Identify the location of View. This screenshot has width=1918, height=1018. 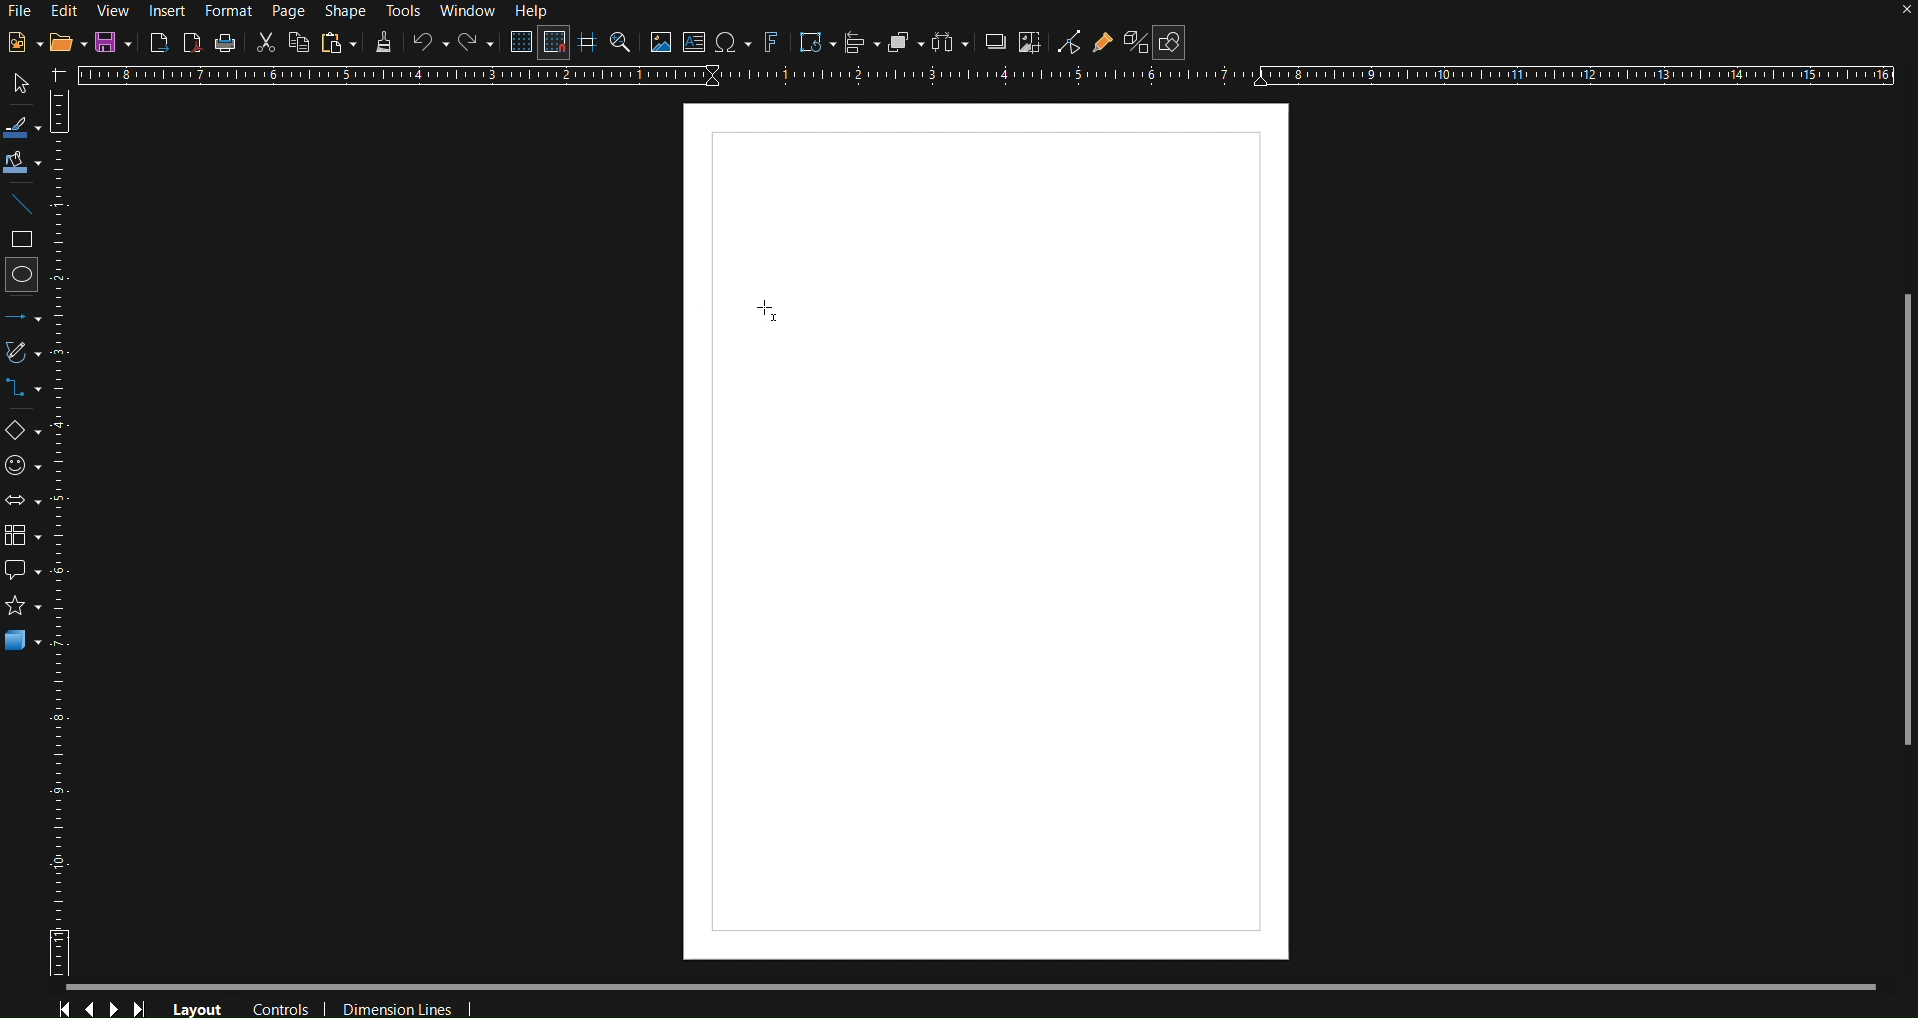
(116, 11).